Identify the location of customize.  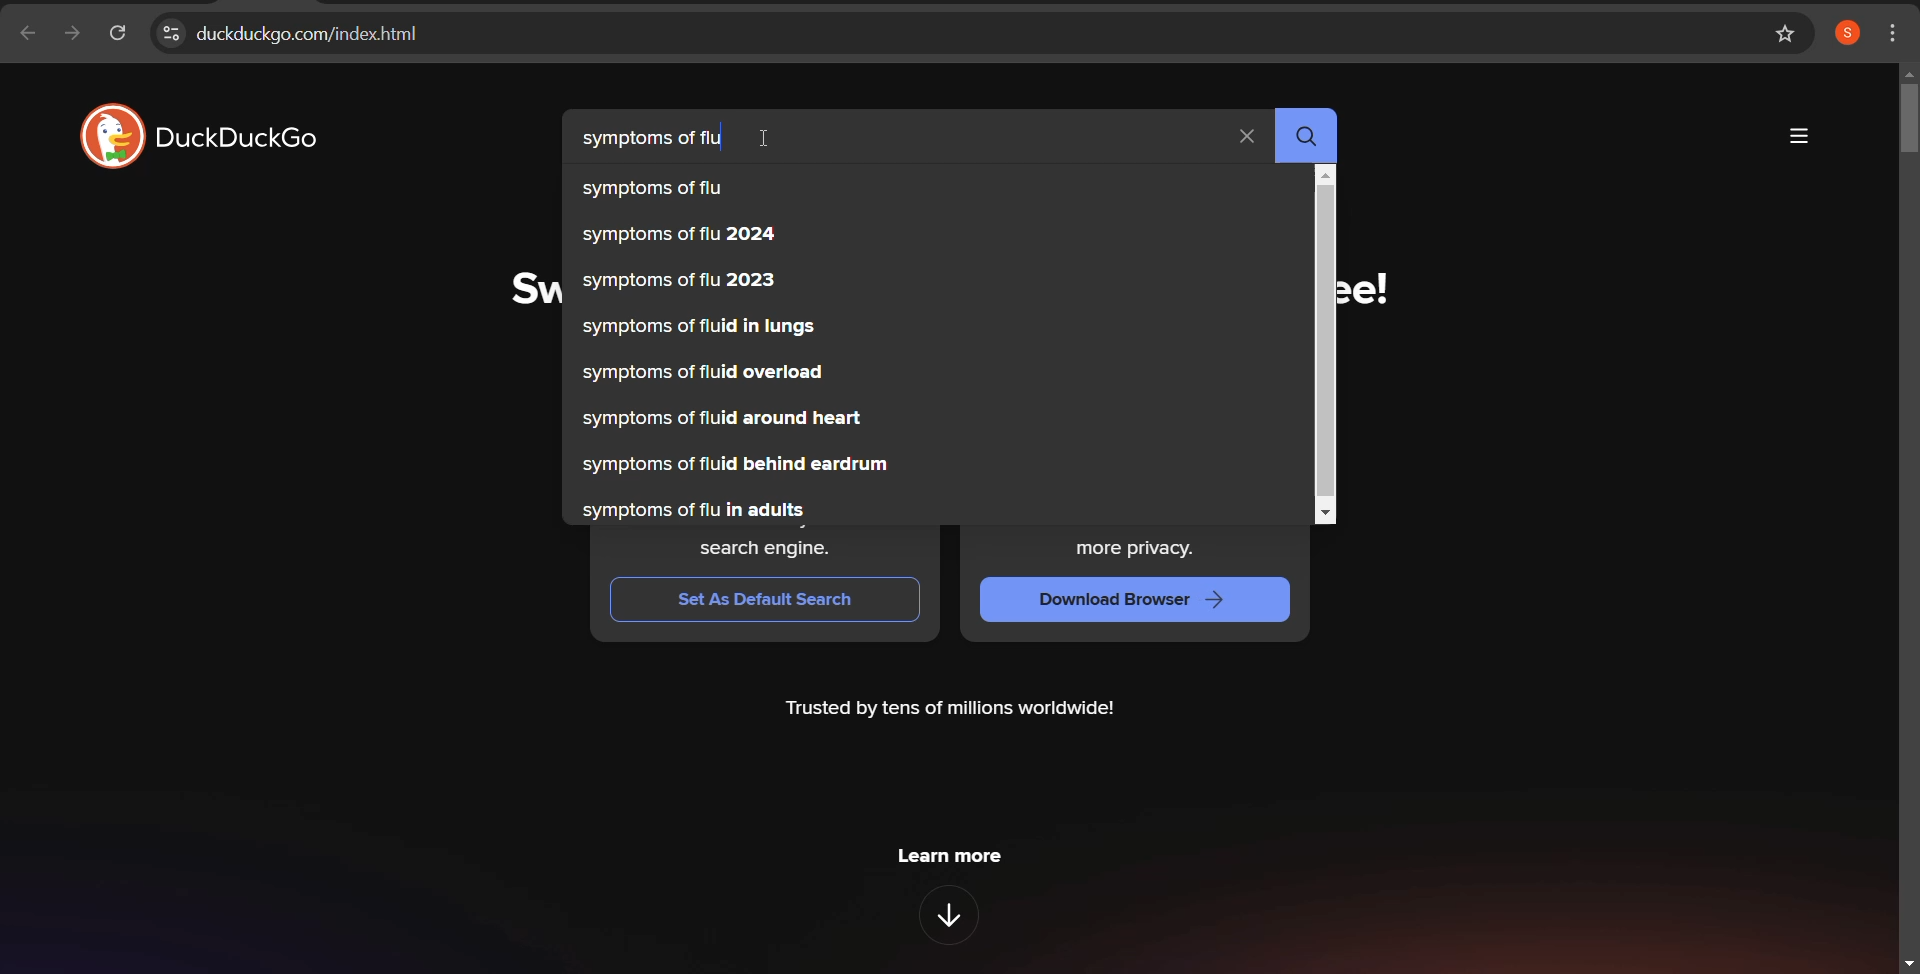
(1895, 31).